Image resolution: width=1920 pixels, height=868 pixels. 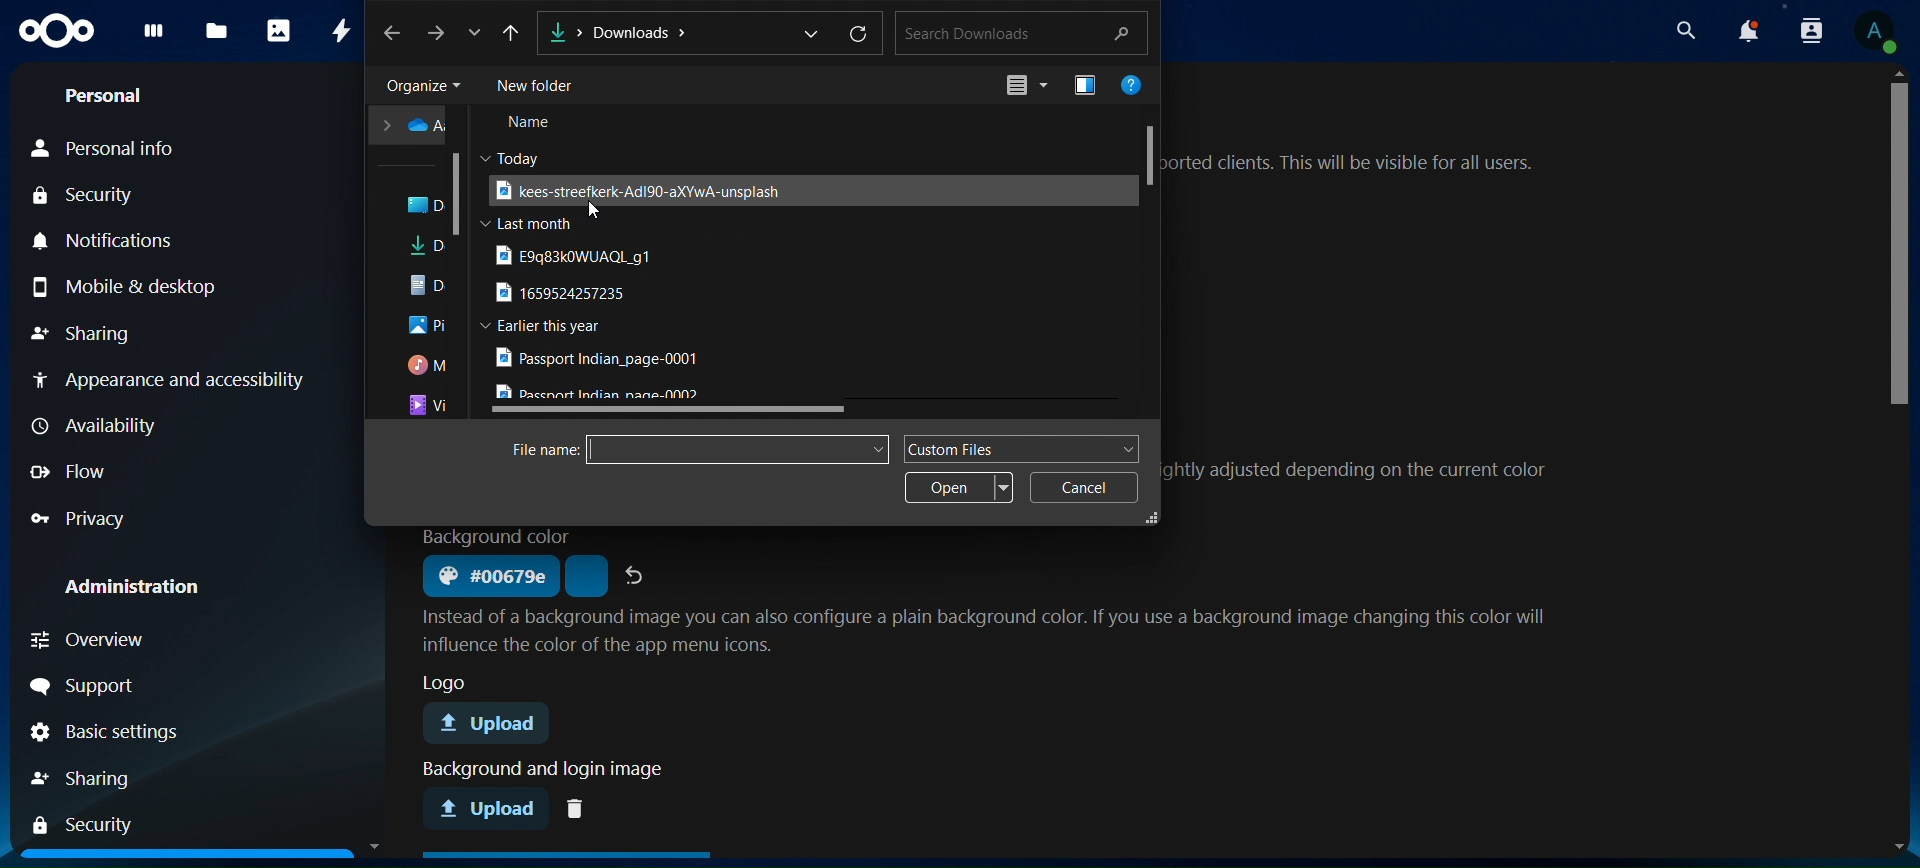 I want to click on scroll bar, so click(x=458, y=194).